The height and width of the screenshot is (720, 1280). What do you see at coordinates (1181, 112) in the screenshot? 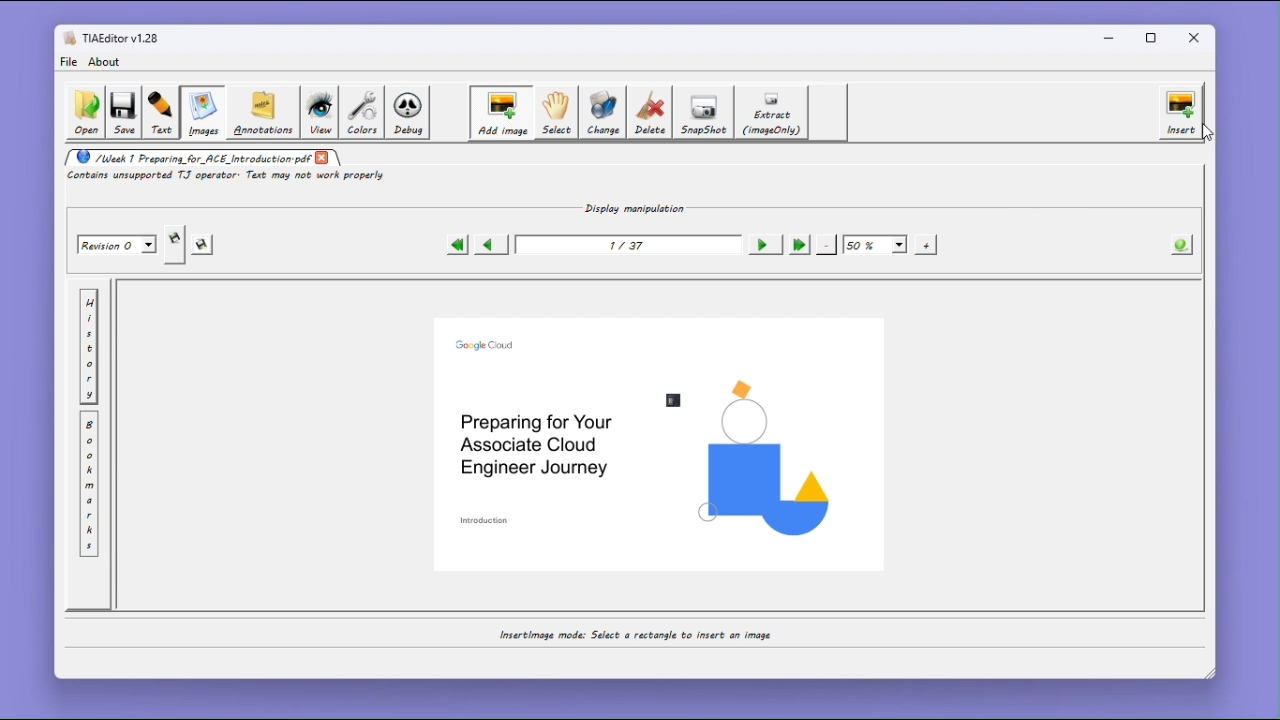
I see `insert` at bounding box center [1181, 112].